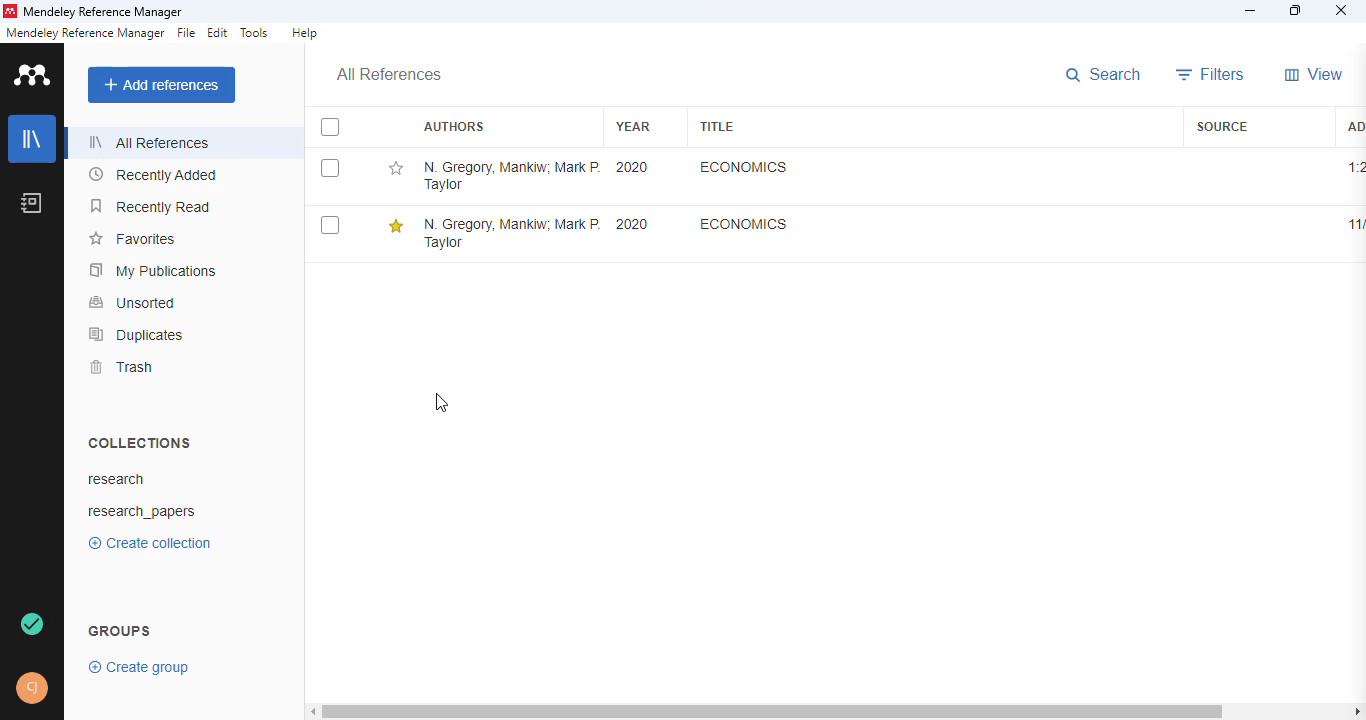 The width and height of the screenshot is (1366, 720). Describe the element at coordinates (1212, 74) in the screenshot. I see `filters` at that location.